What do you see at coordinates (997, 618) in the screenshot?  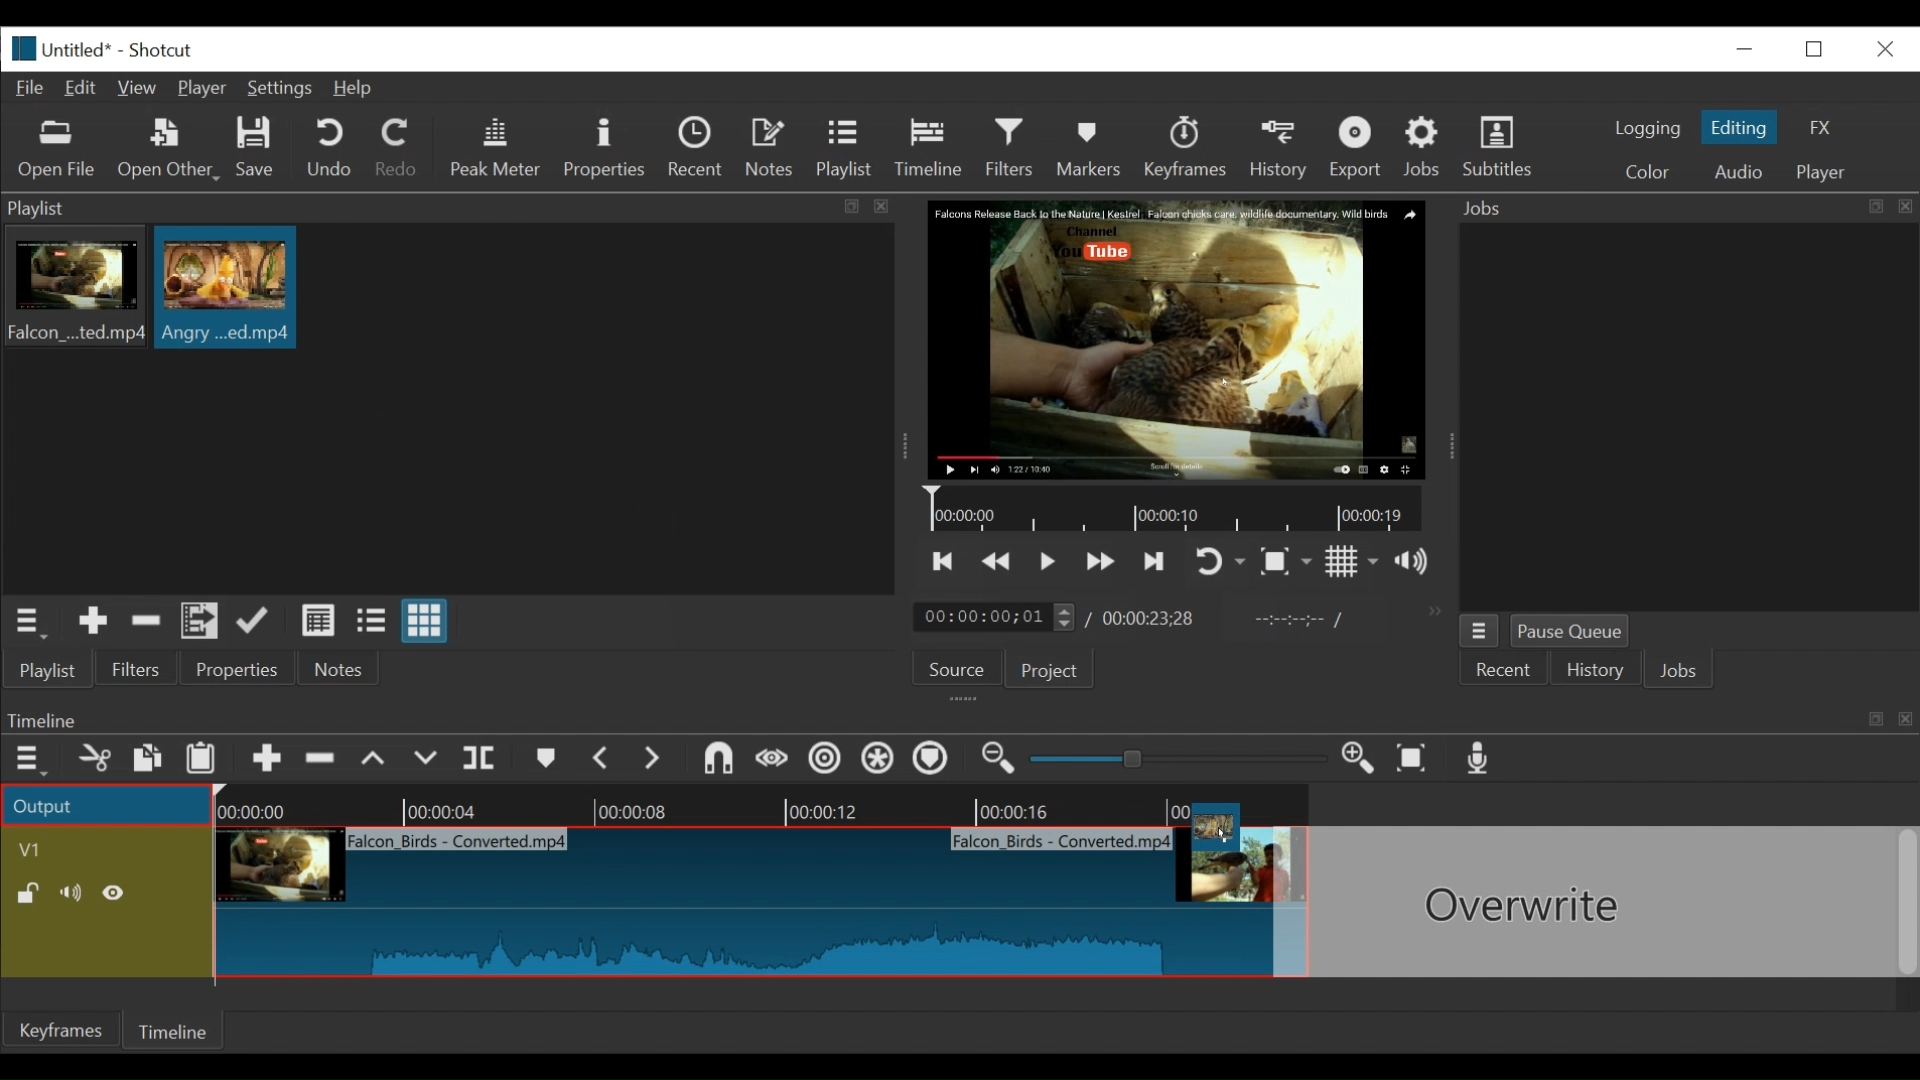 I see `current duration` at bounding box center [997, 618].